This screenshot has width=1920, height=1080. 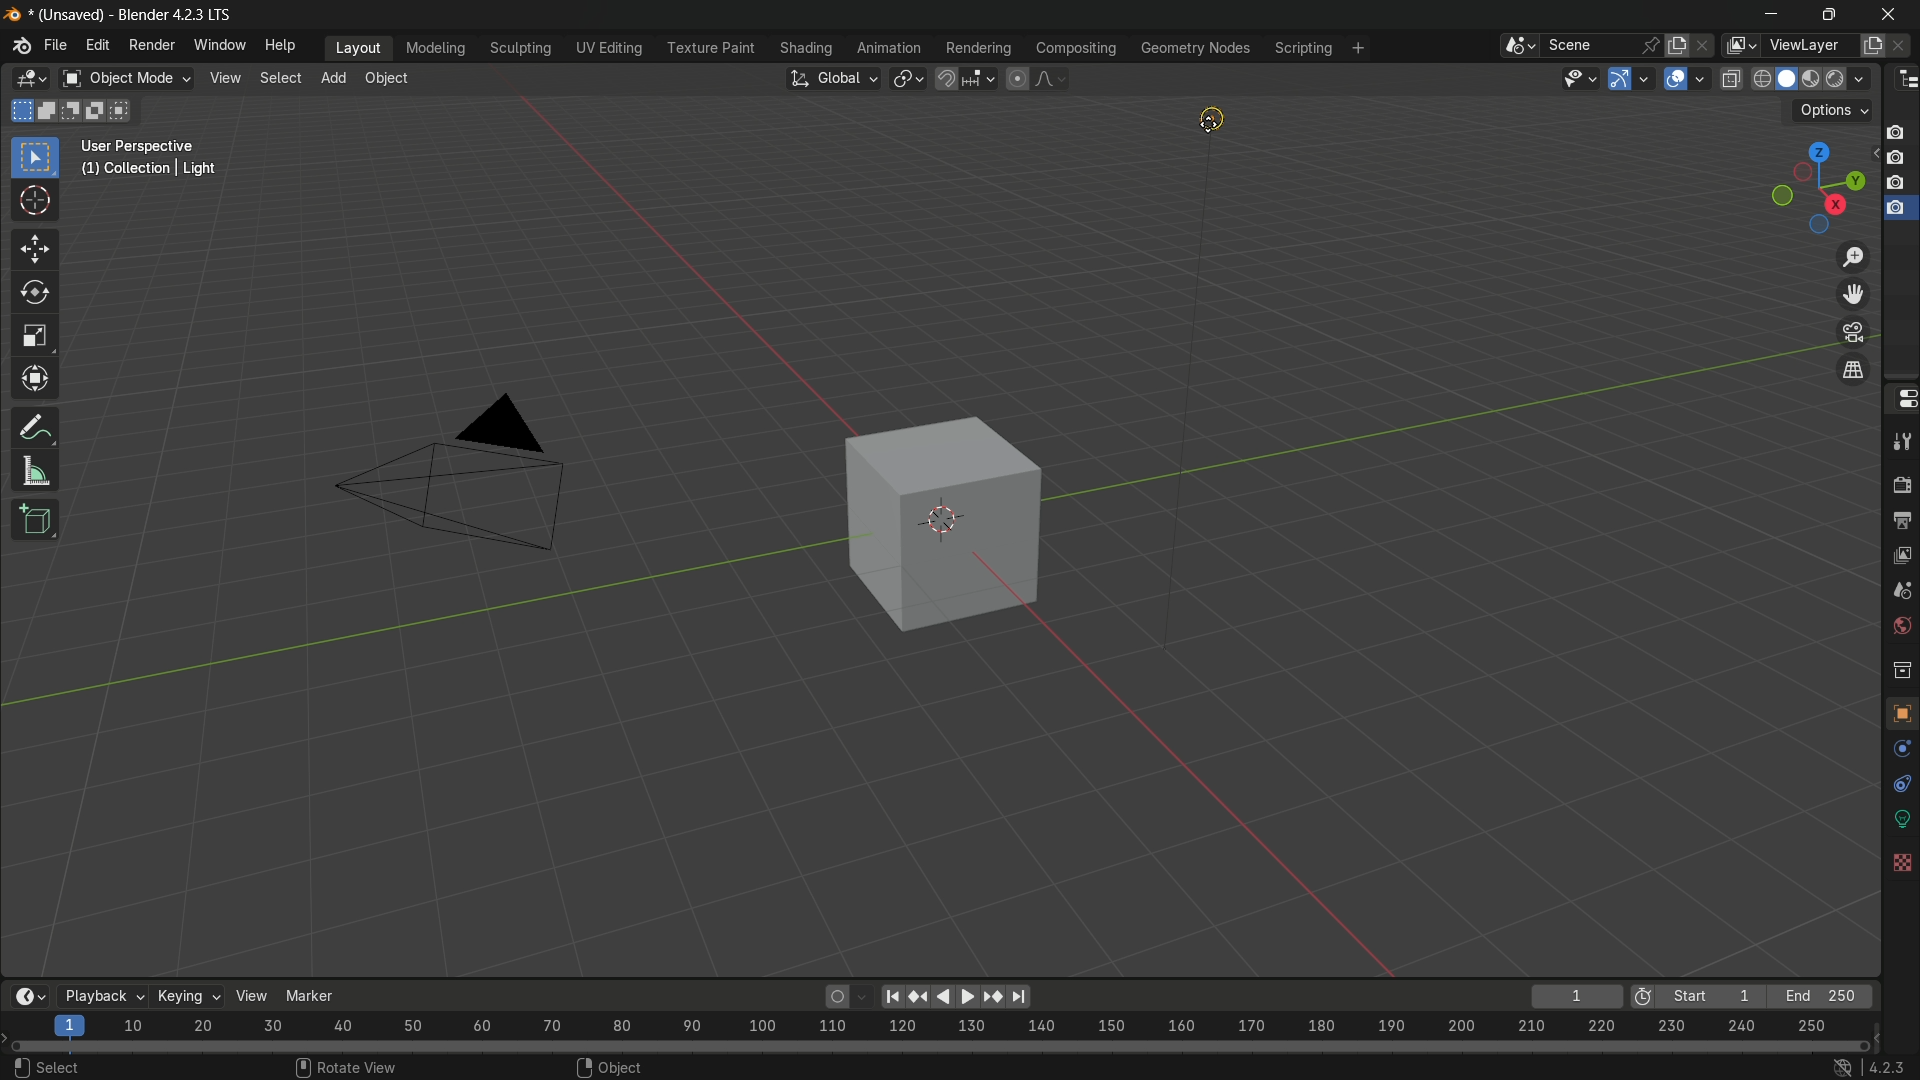 What do you see at coordinates (1305, 49) in the screenshot?
I see `scripting menu` at bounding box center [1305, 49].